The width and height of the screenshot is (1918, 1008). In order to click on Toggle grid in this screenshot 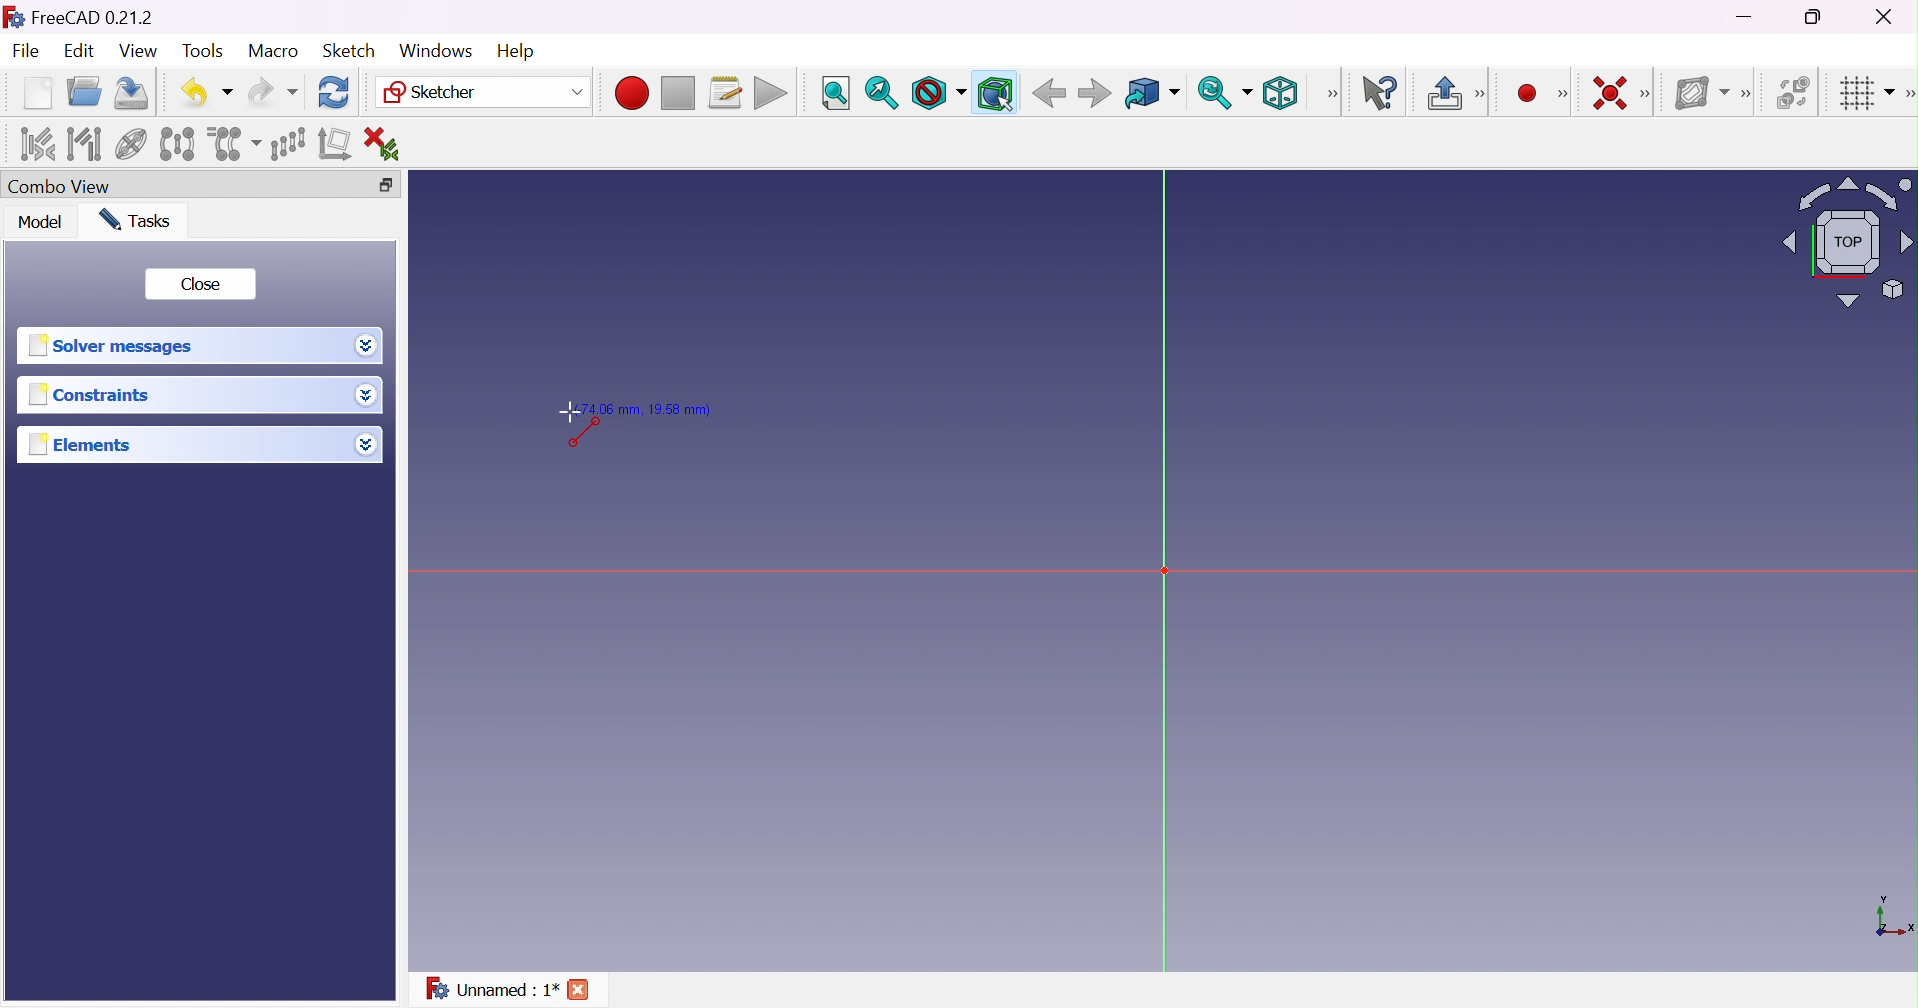, I will do `click(1865, 95)`.